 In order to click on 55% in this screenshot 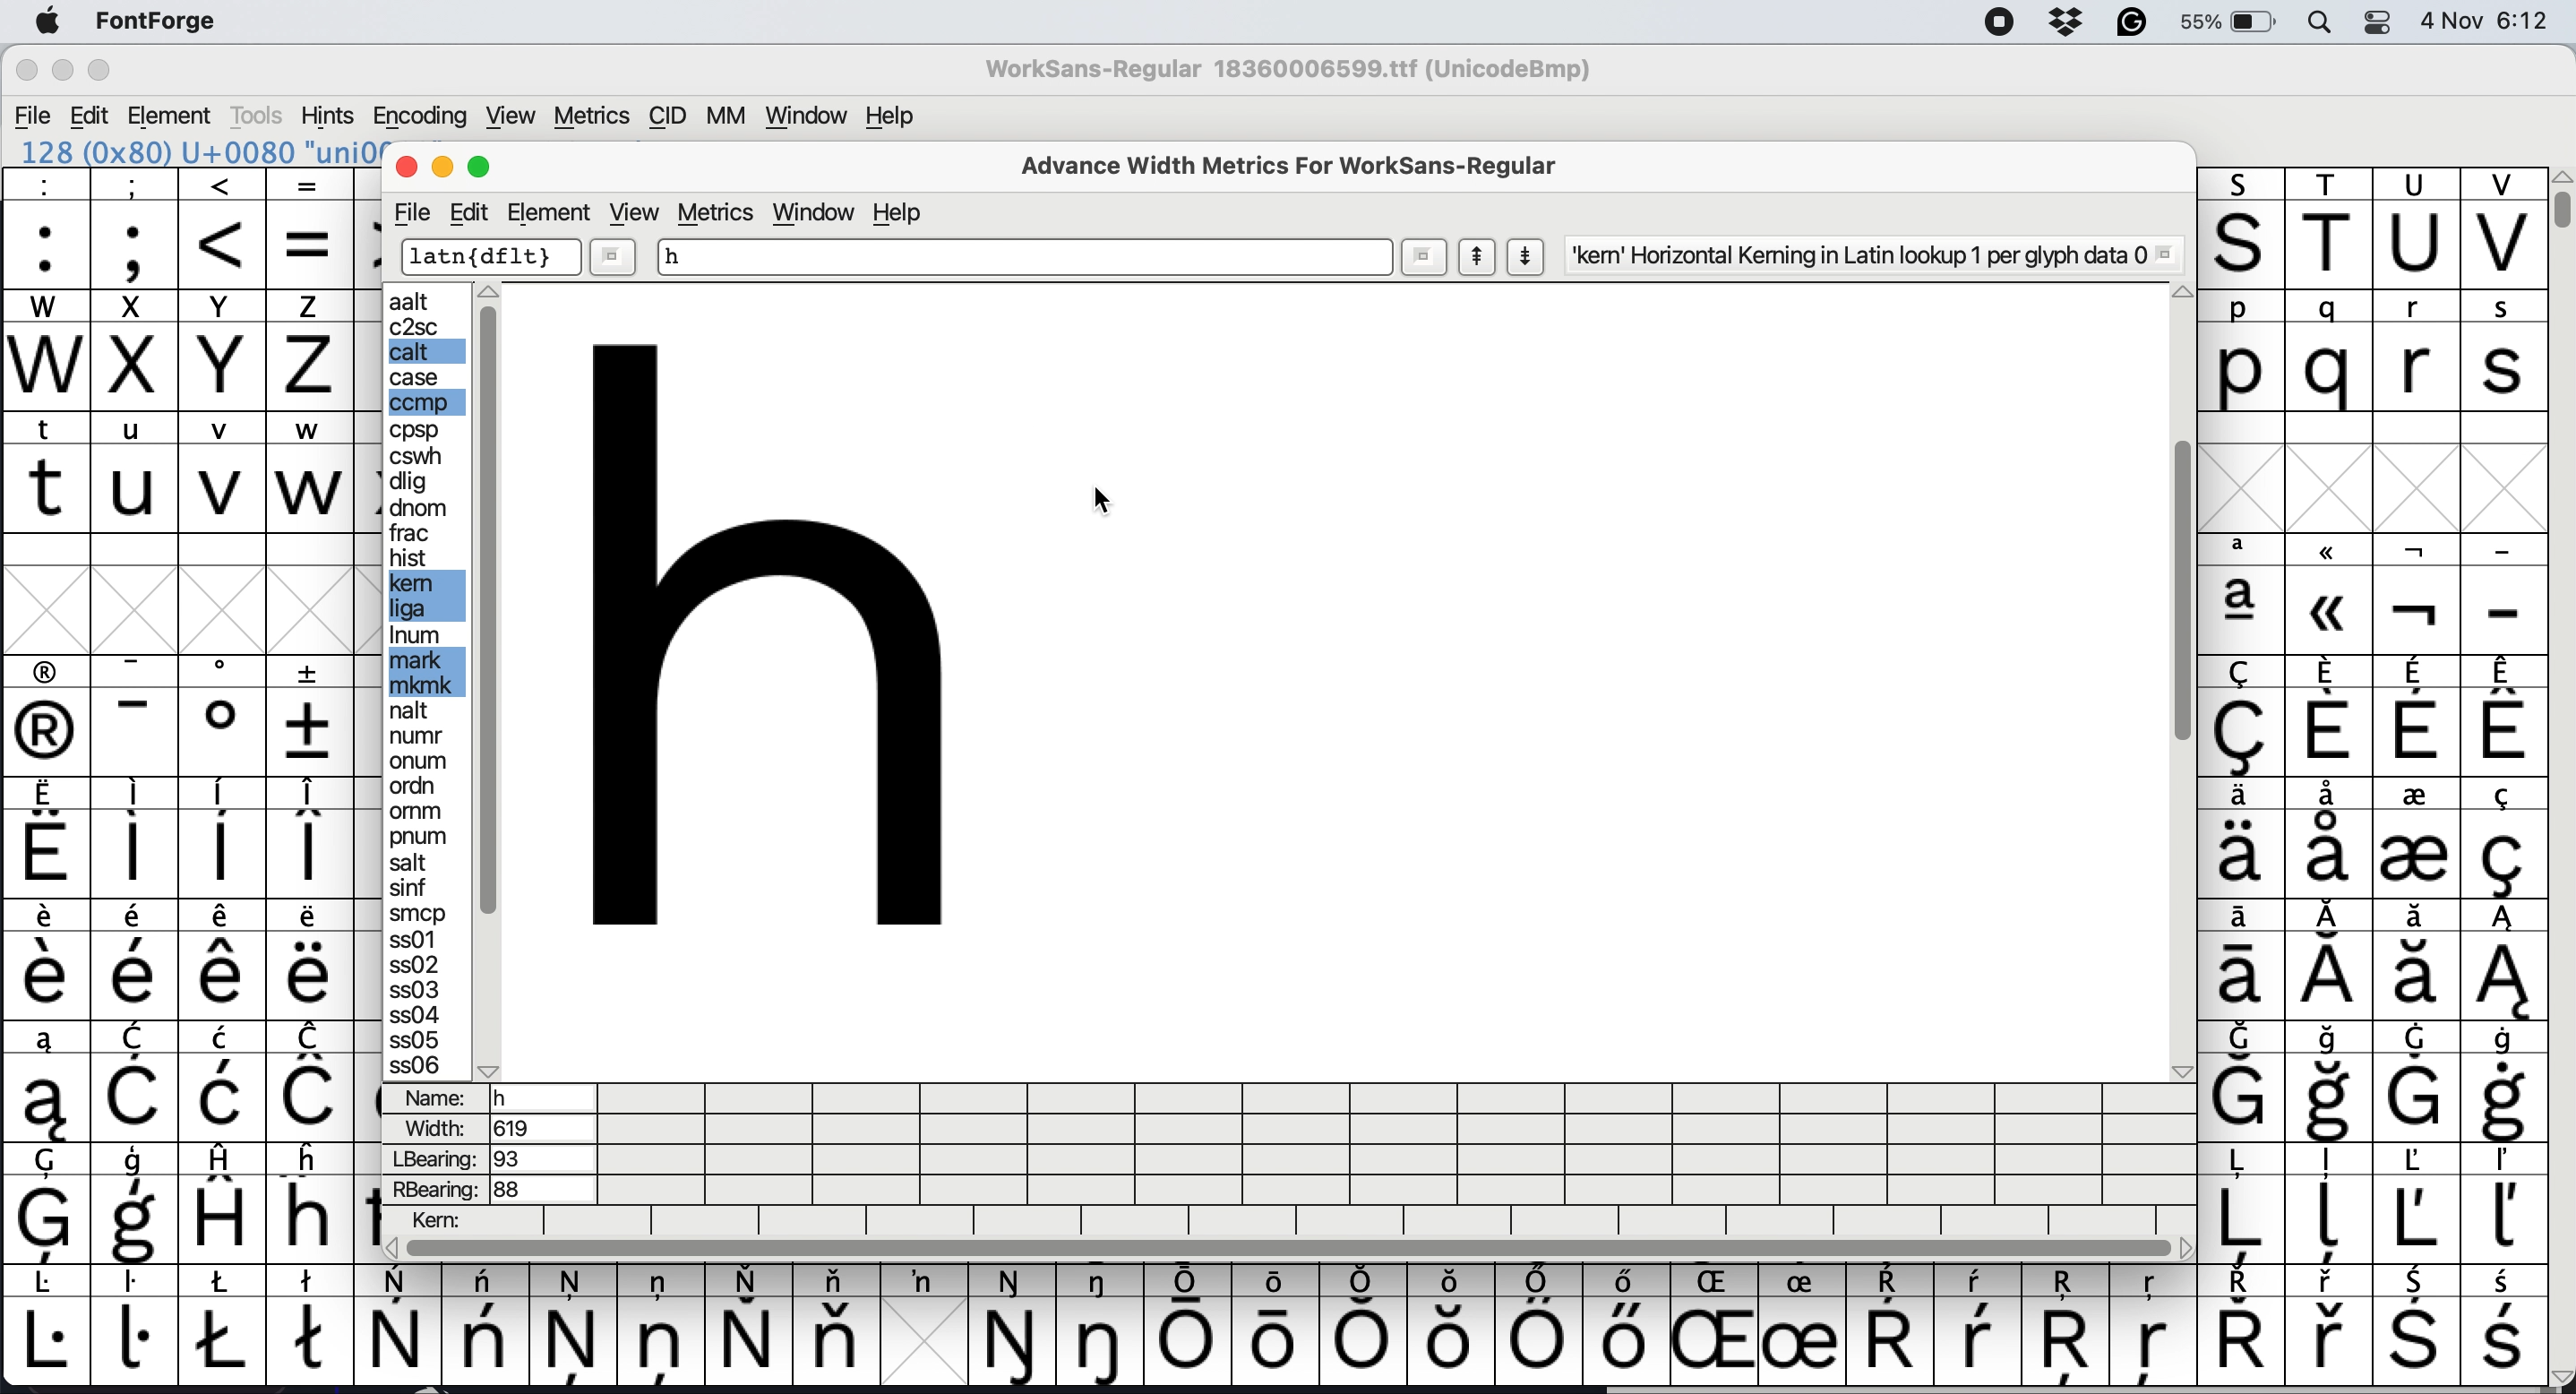, I will do `click(2222, 23)`.